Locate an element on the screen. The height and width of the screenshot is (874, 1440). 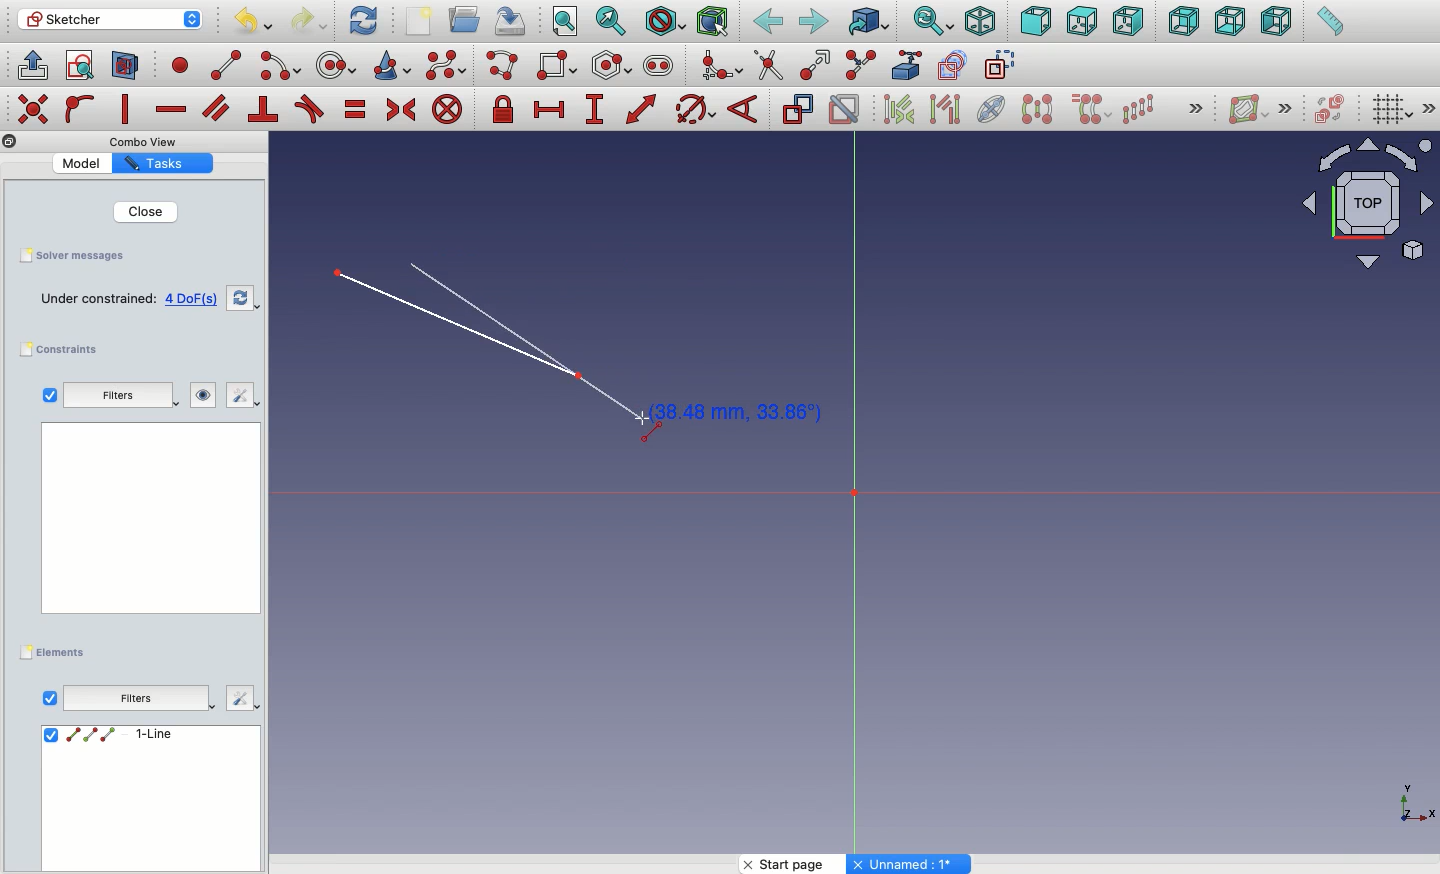
 is located at coordinates (141, 699).